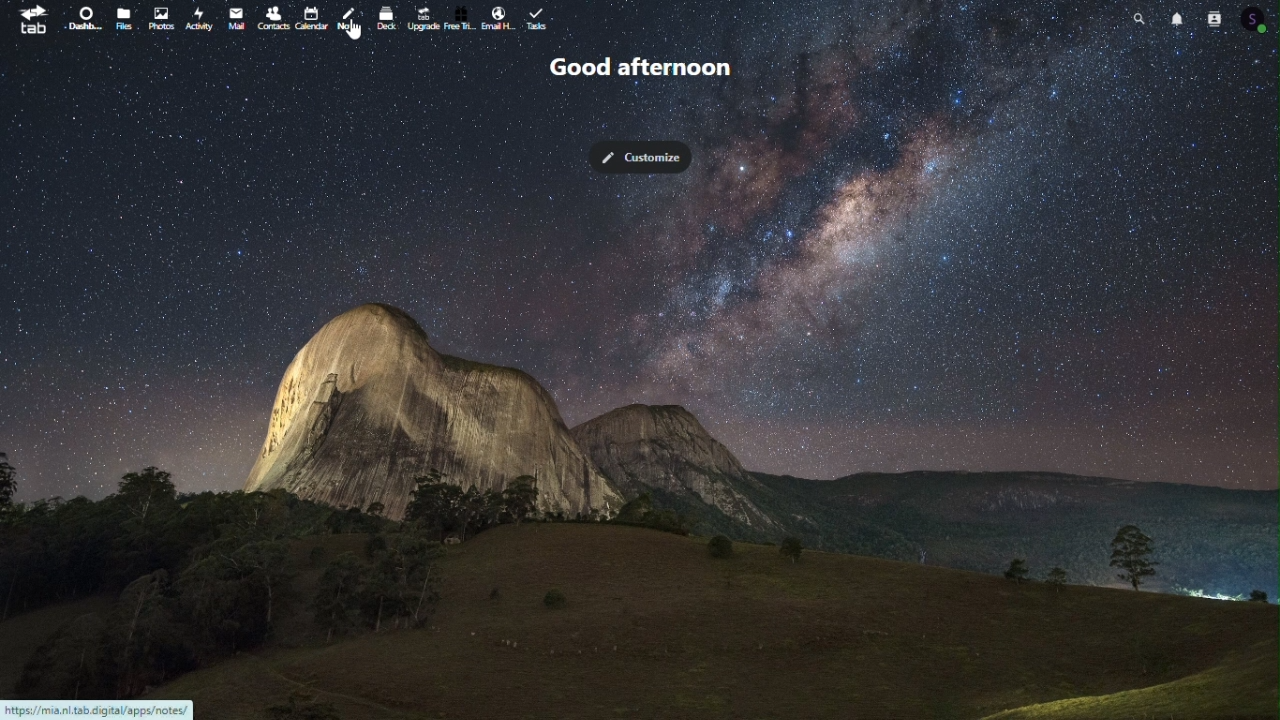  I want to click on Contacts, so click(271, 16).